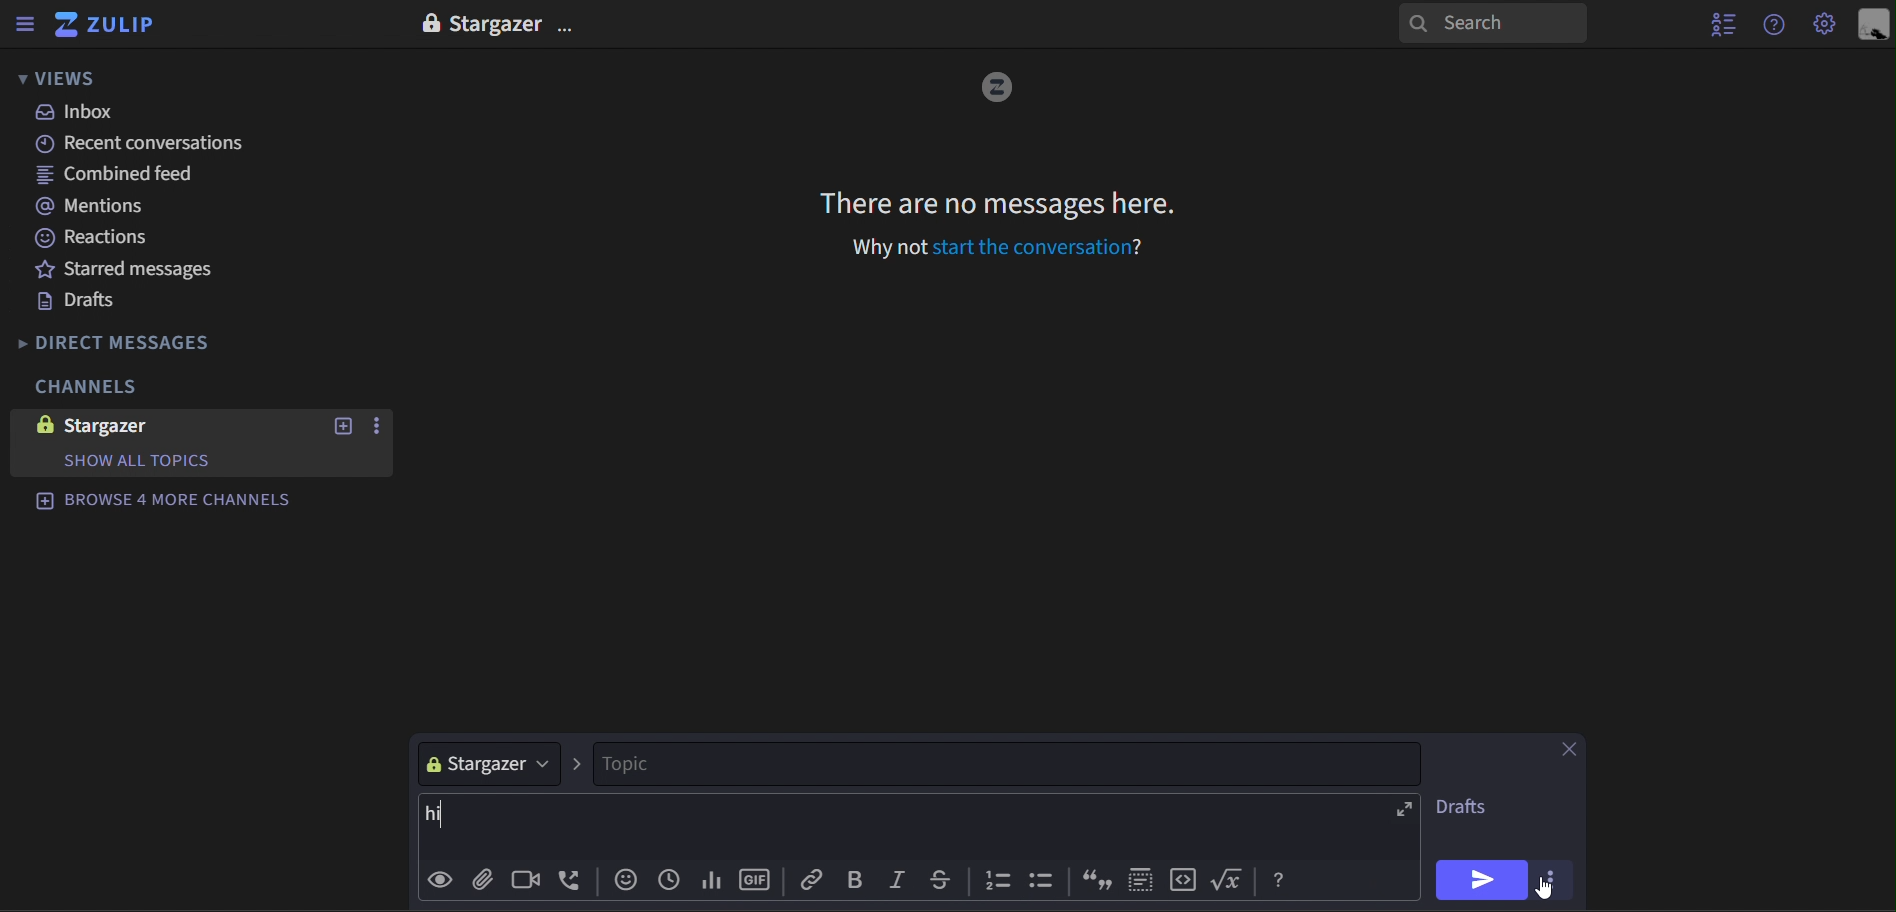 This screenshot has height=912, width=1896. What do you see at coordinates (108, 25) in the screenshot?
I see `zulip` at bounding box center [108, 25].